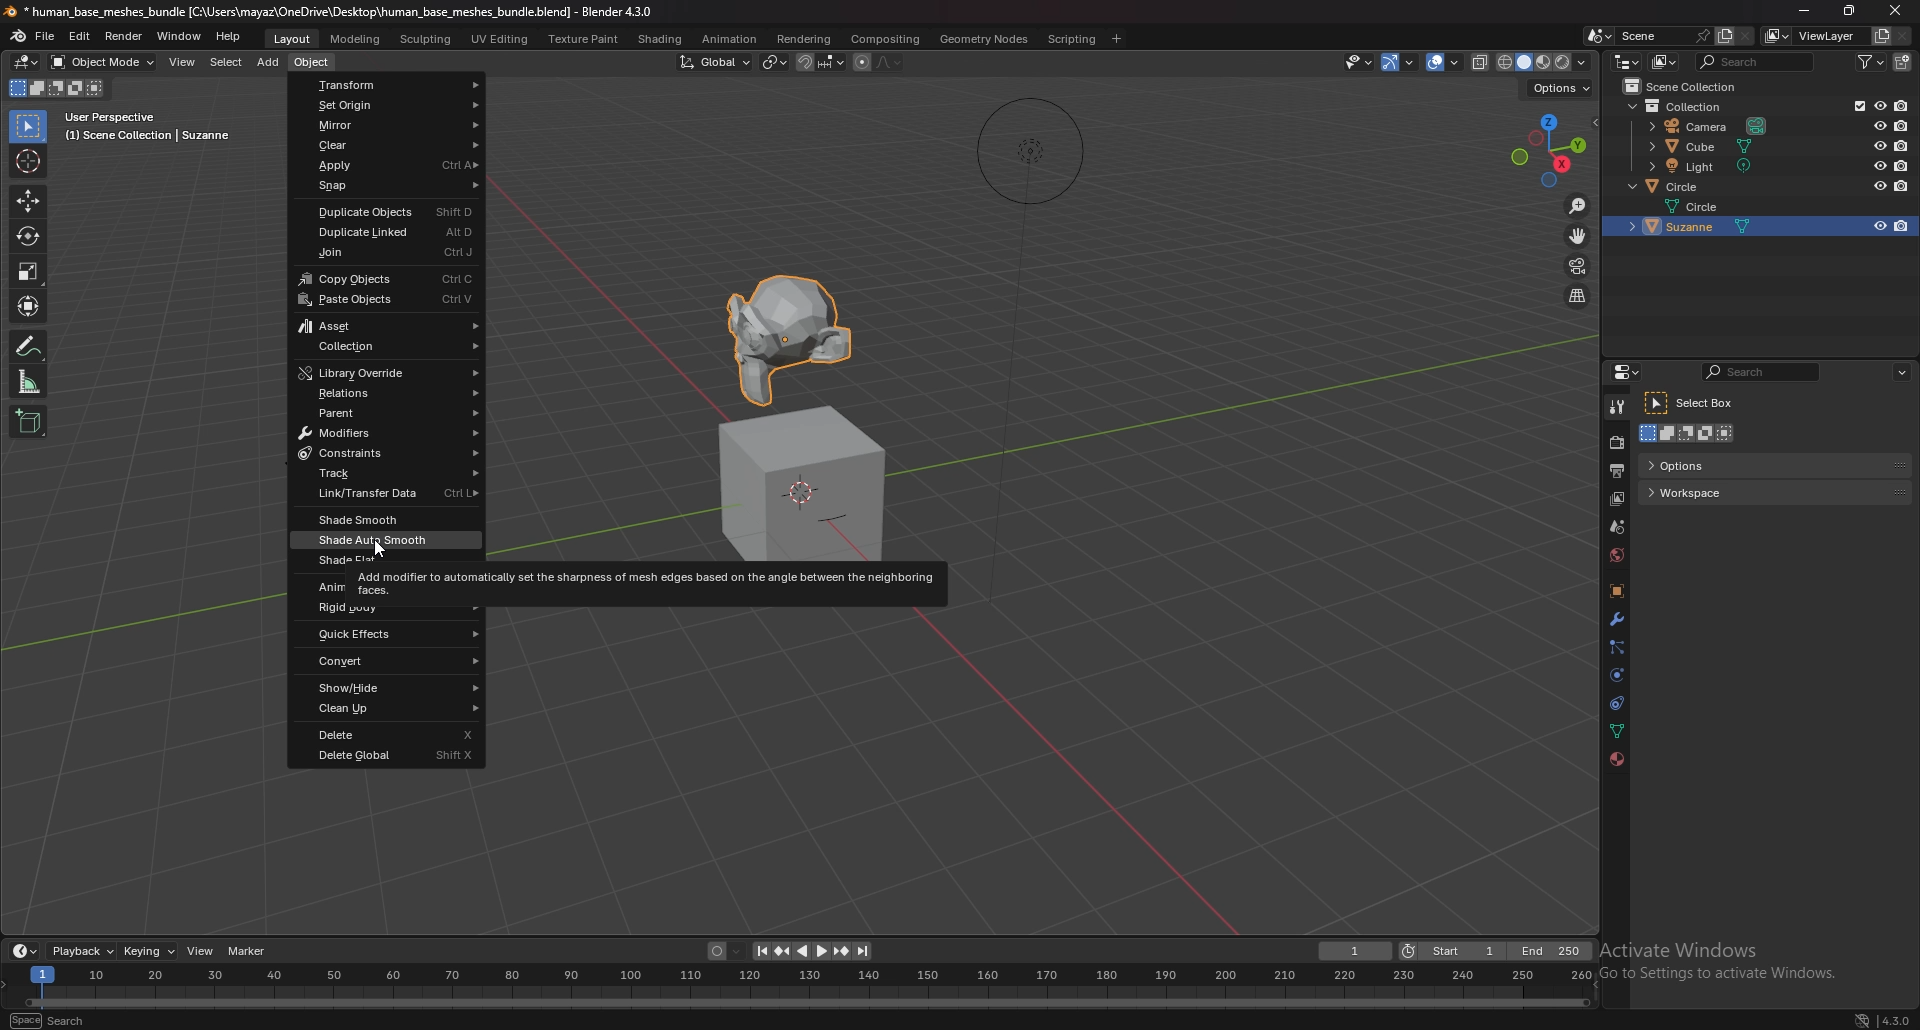  What do you see at coordinates (1709, 126) in the screenshot?
I see `camera` at bounding box center [1709, 126].